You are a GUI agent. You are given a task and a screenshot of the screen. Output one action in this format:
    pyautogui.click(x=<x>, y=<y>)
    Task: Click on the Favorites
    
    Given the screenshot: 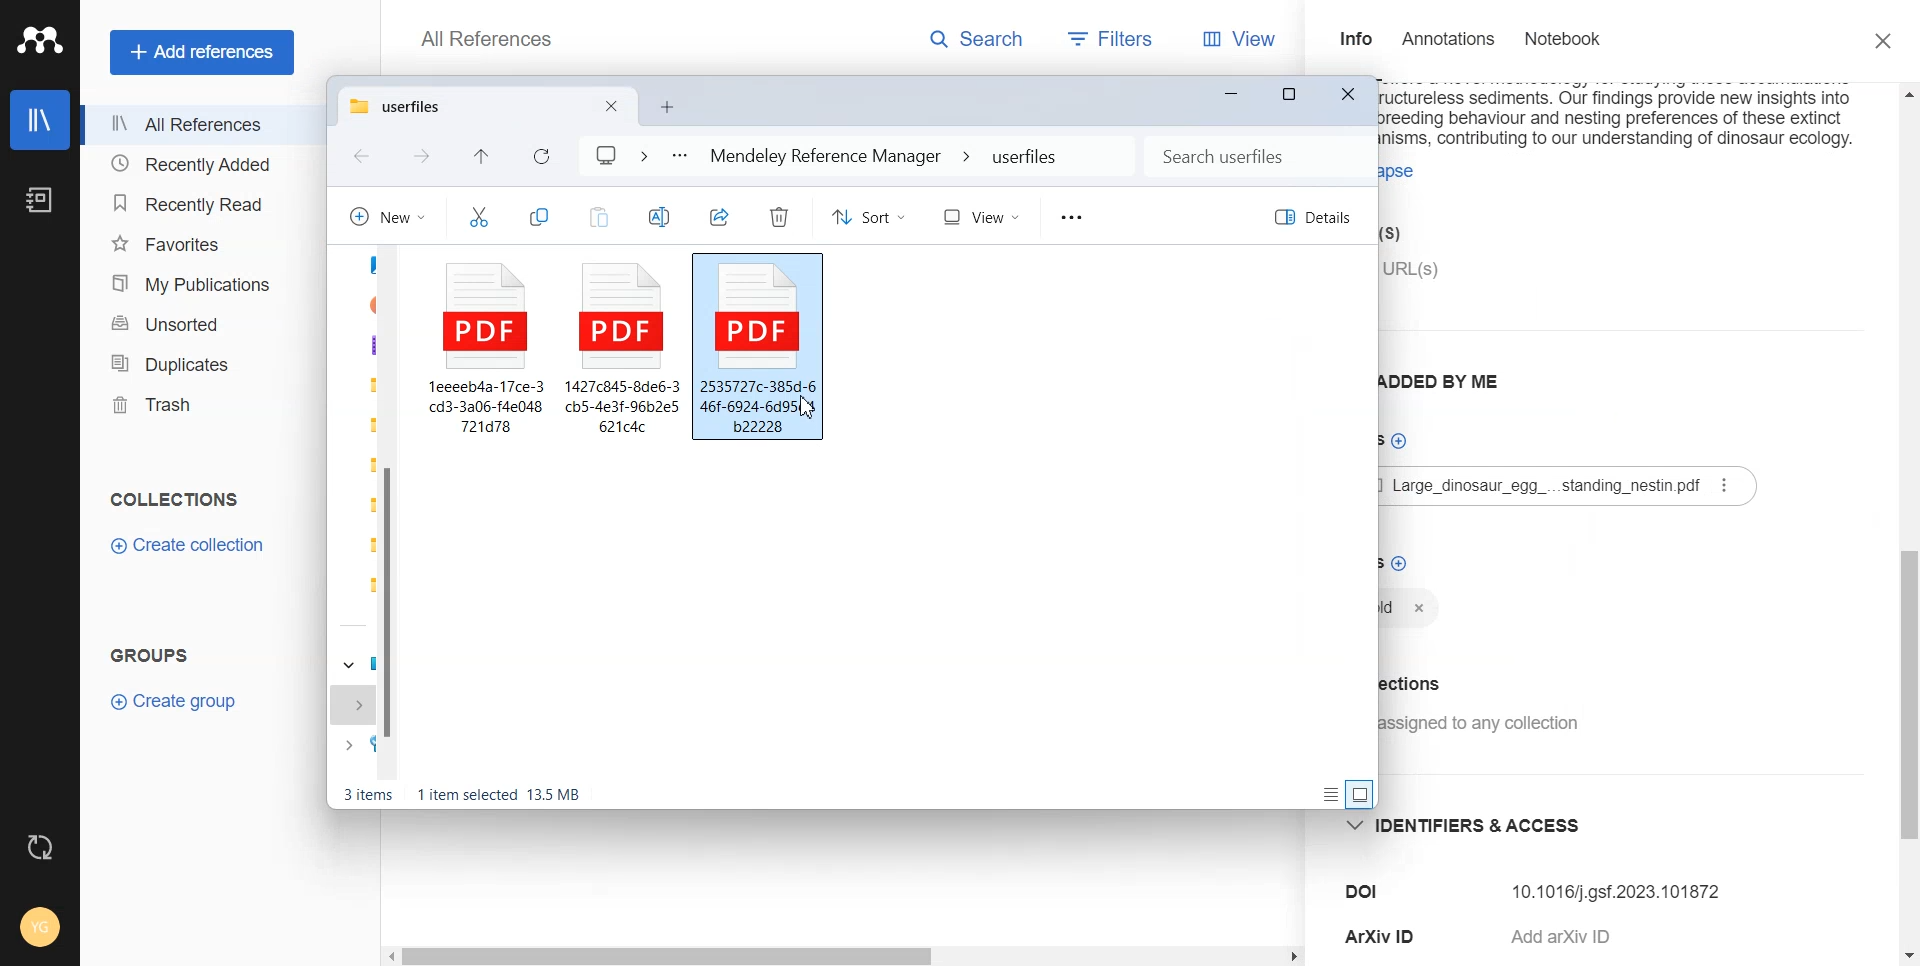 What is the action you would take?
    pyautogui.click(x=204, y=242)
    